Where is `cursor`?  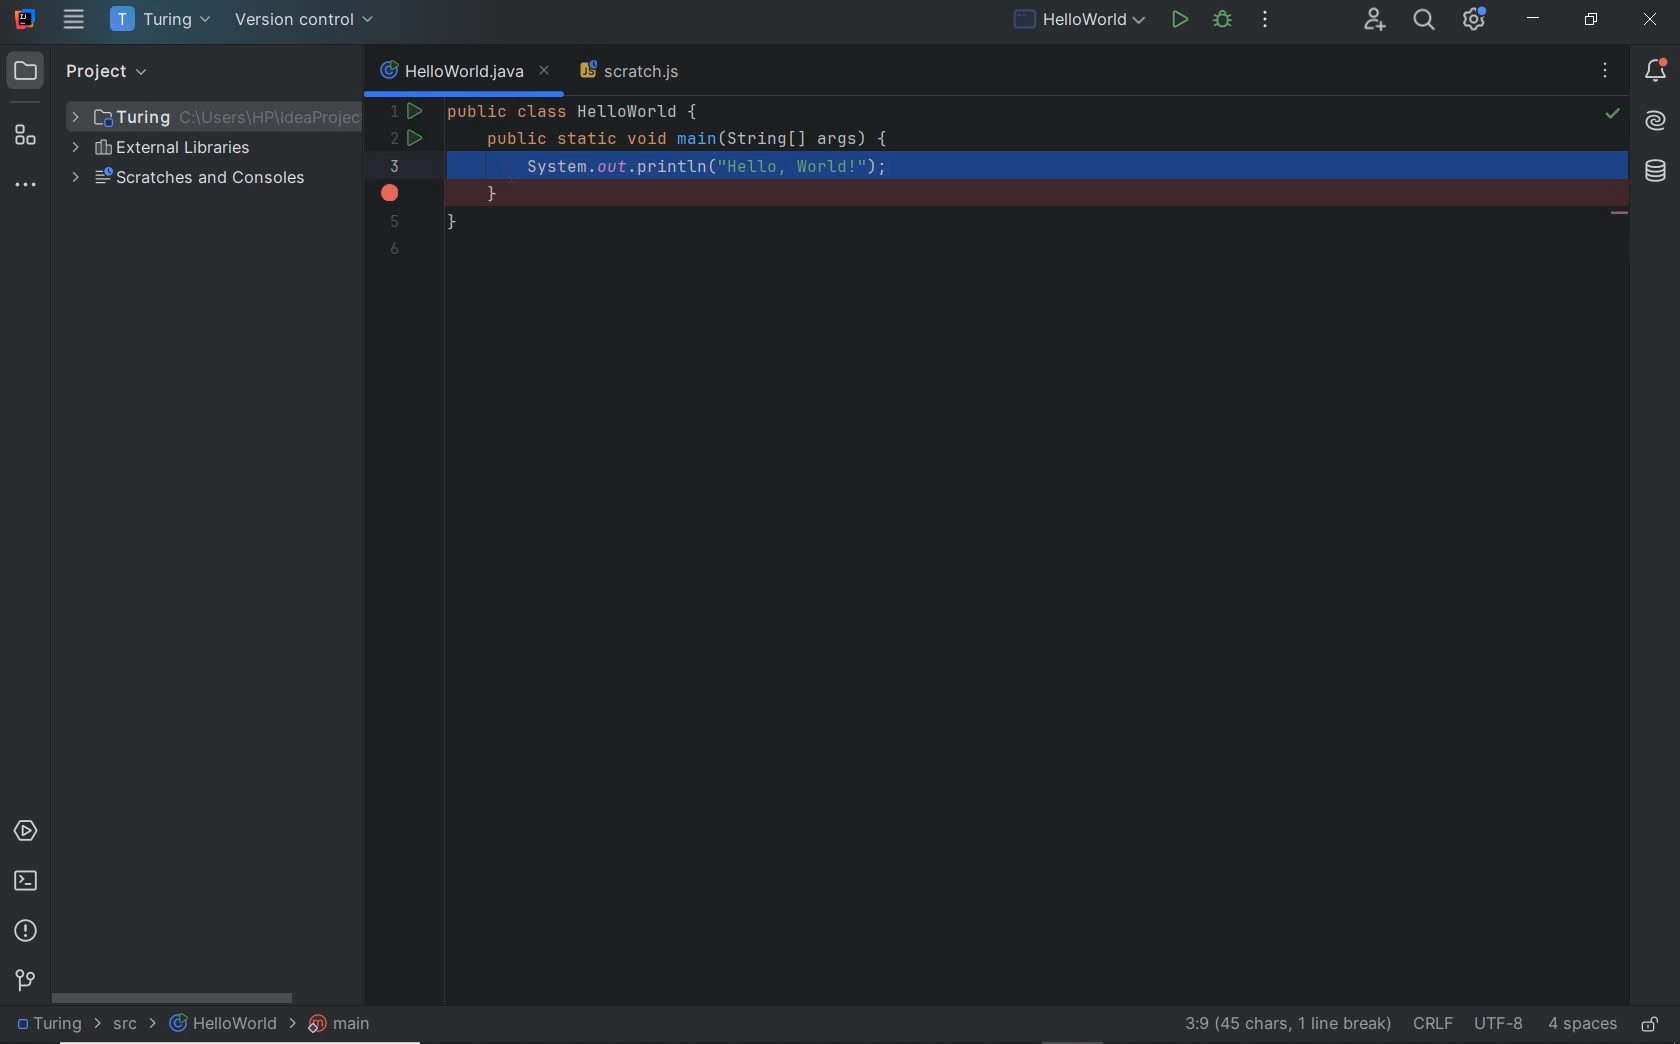 cursor is located at coordinates (503, 172).